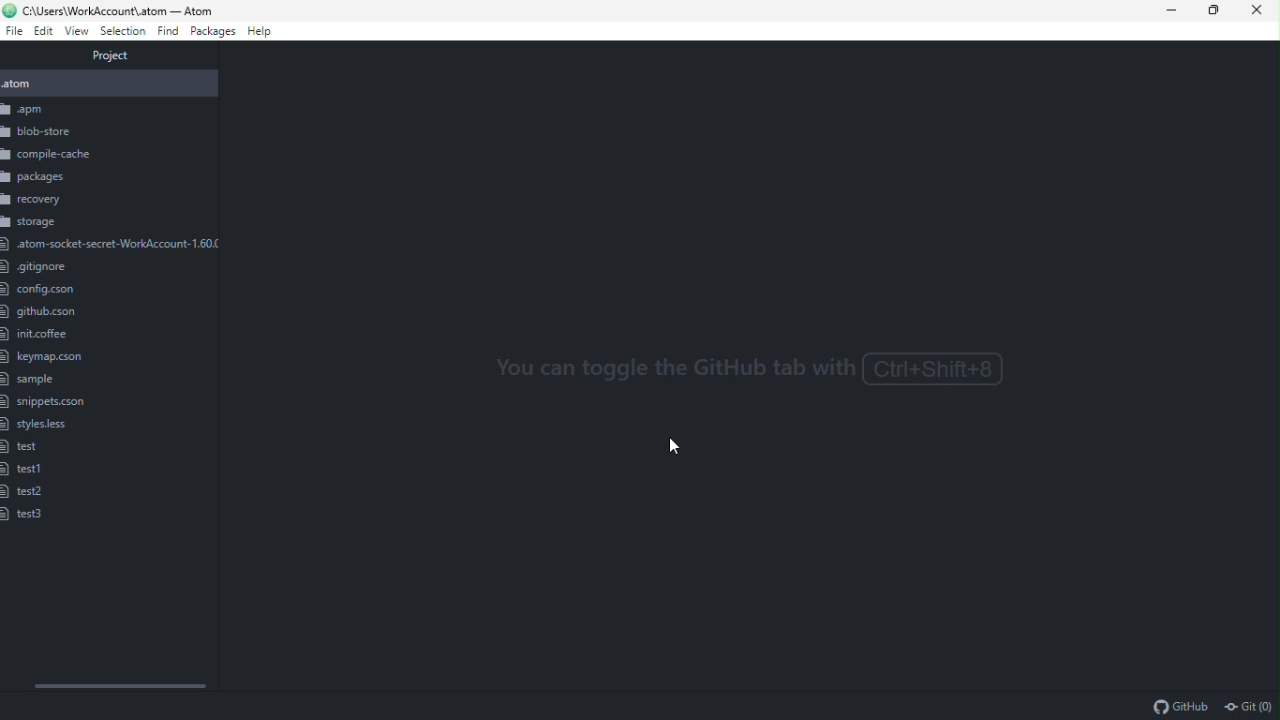  Describe the element at coordinates (120, 684) in the screenshot. I see `Horizontal scroll bar` at that location.